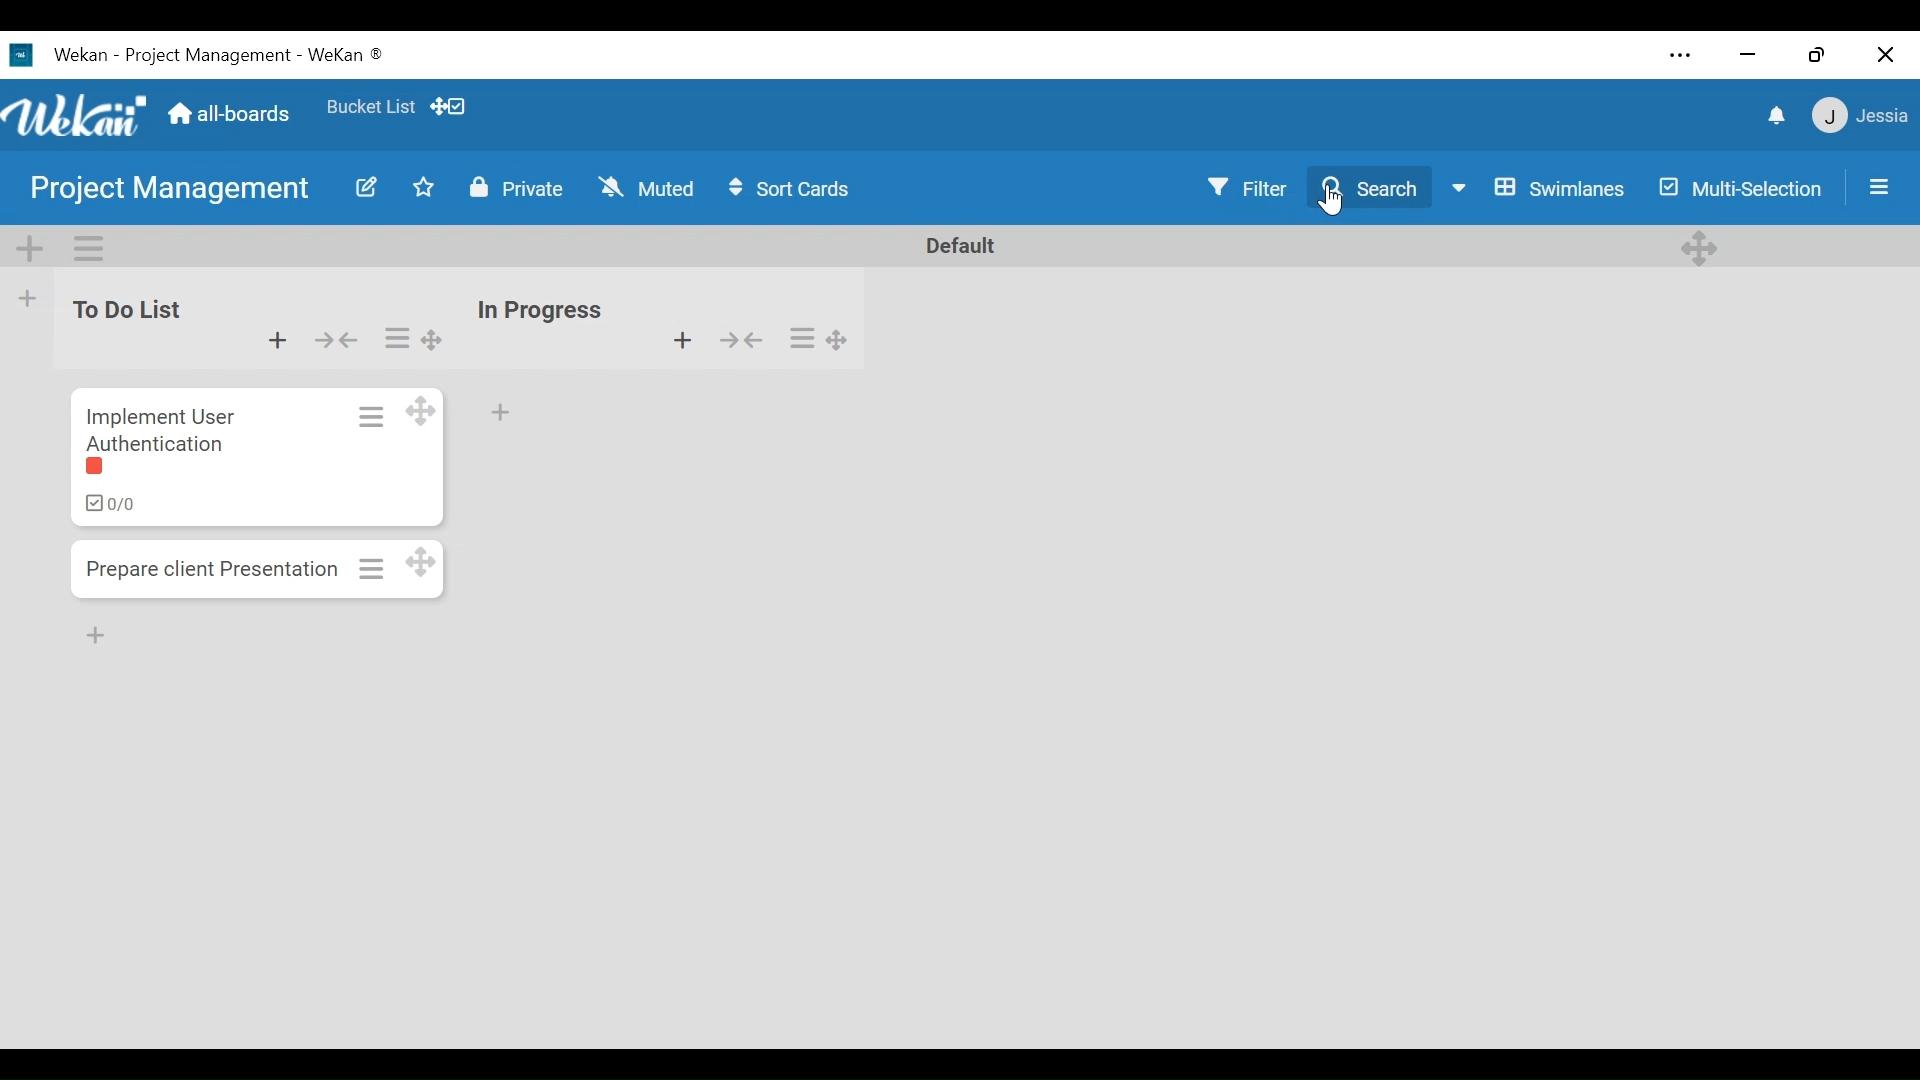 This screenshot has height=1080, width=1920. Describe the element at coordinates (103, 470) in the screenshot. I see `label` at that location.